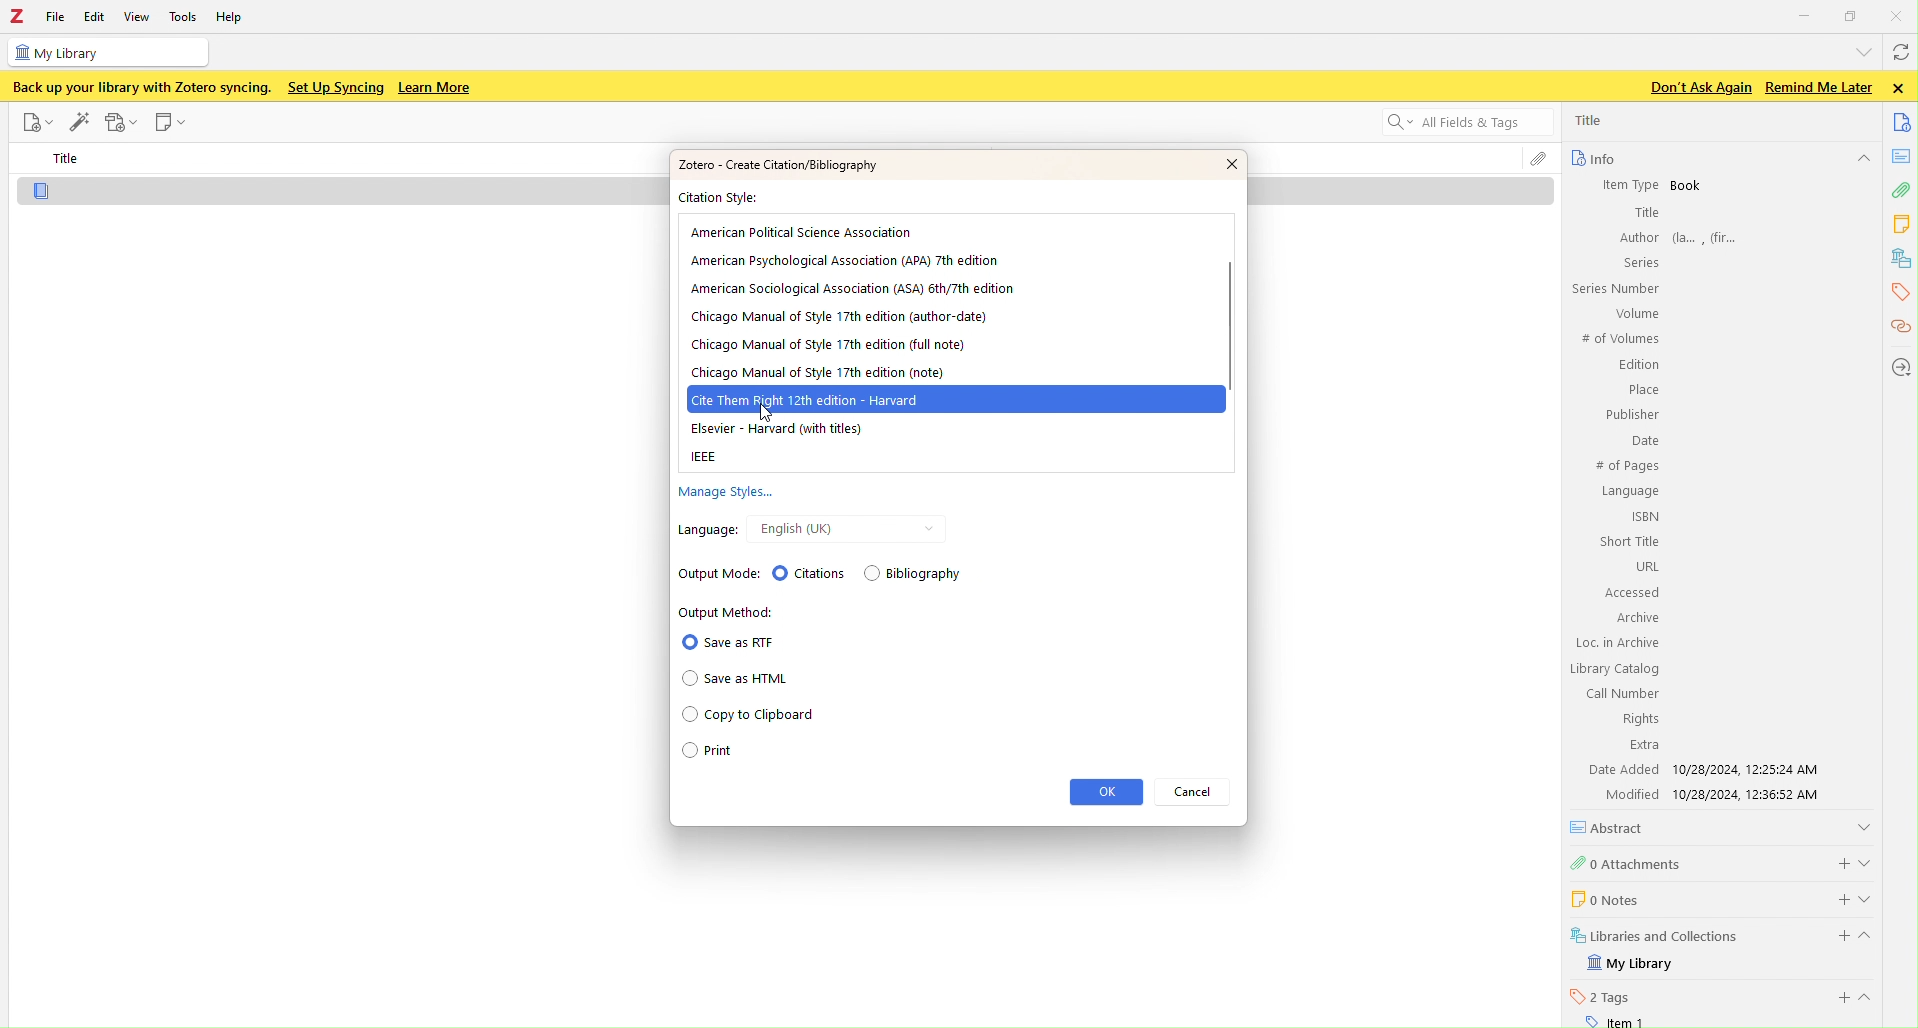  What do you see at coordinates (917, 575) in the screenshot?
I see `() Bibliography` at bounding box center [917, 575].